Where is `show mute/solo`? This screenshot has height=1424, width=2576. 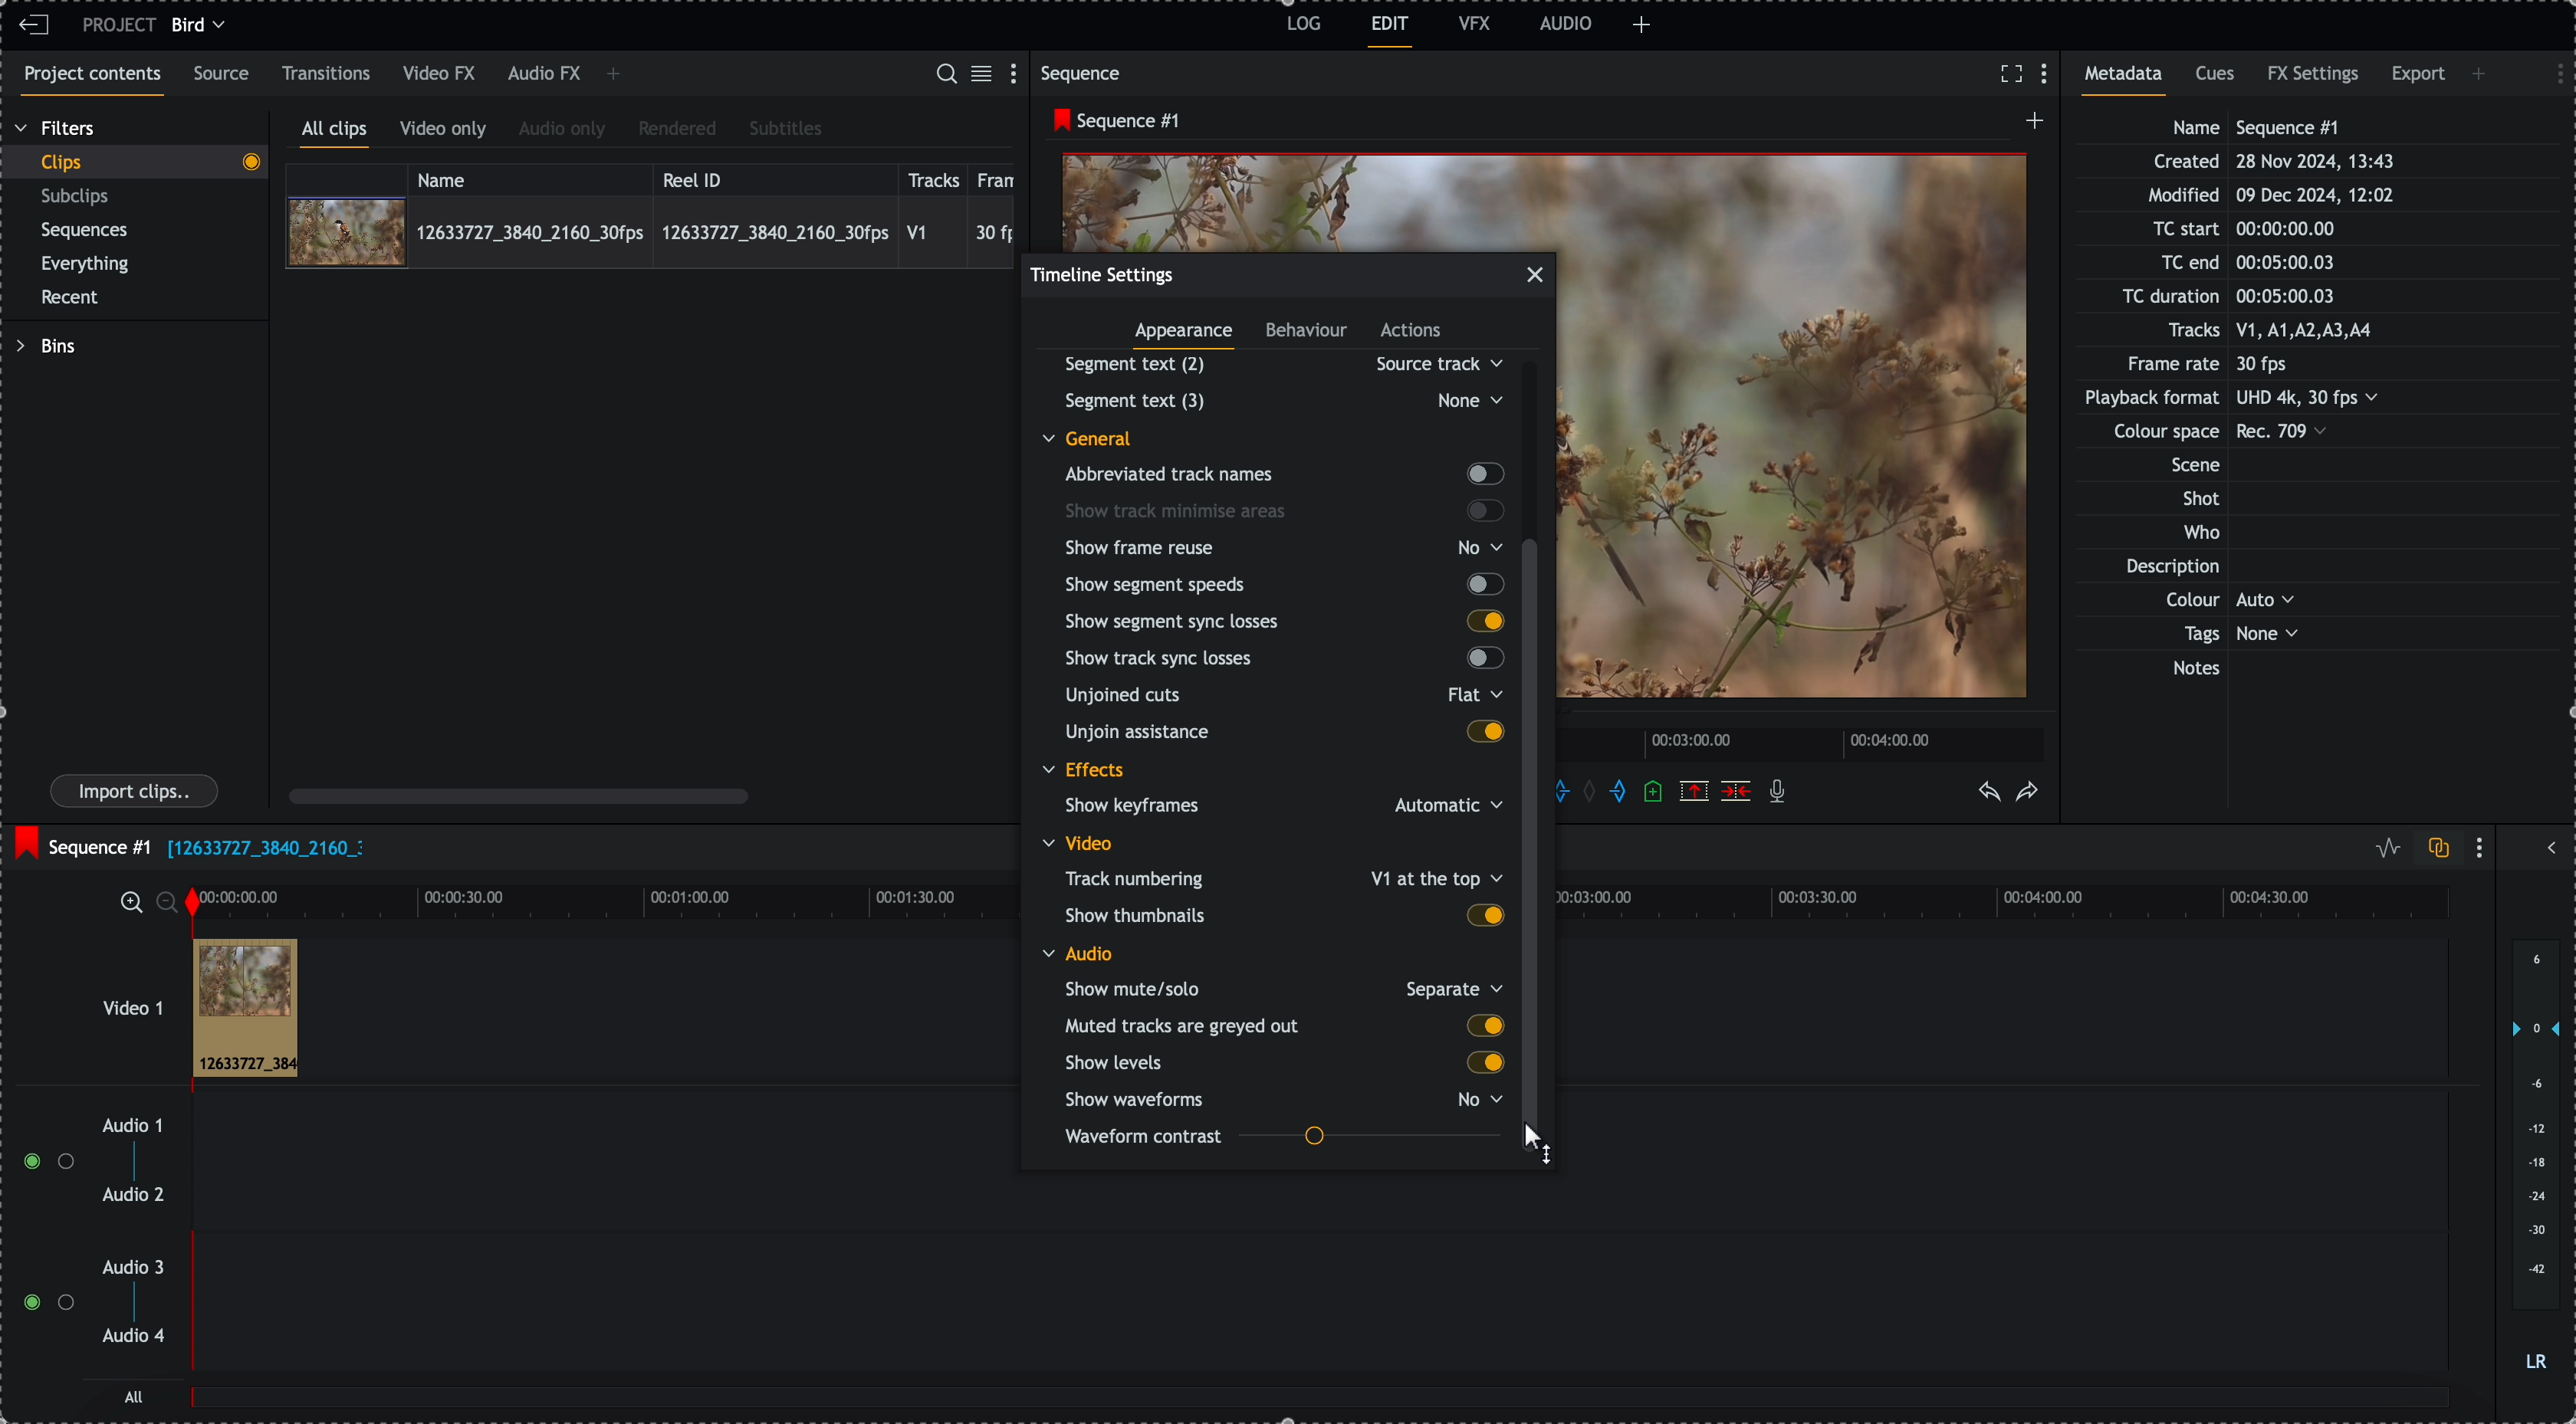 show mute/solo is located at coordinates (1282, 988).